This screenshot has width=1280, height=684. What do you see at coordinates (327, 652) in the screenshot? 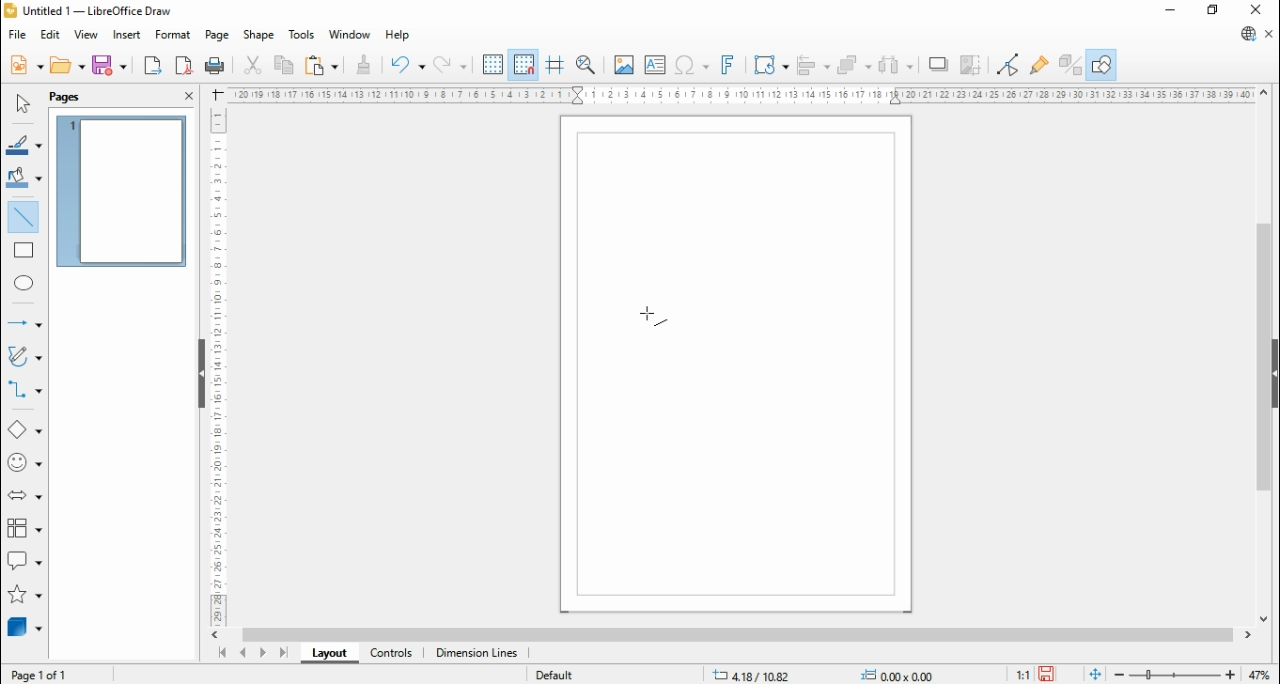
I see `layout` at bounding box center [327, 652].